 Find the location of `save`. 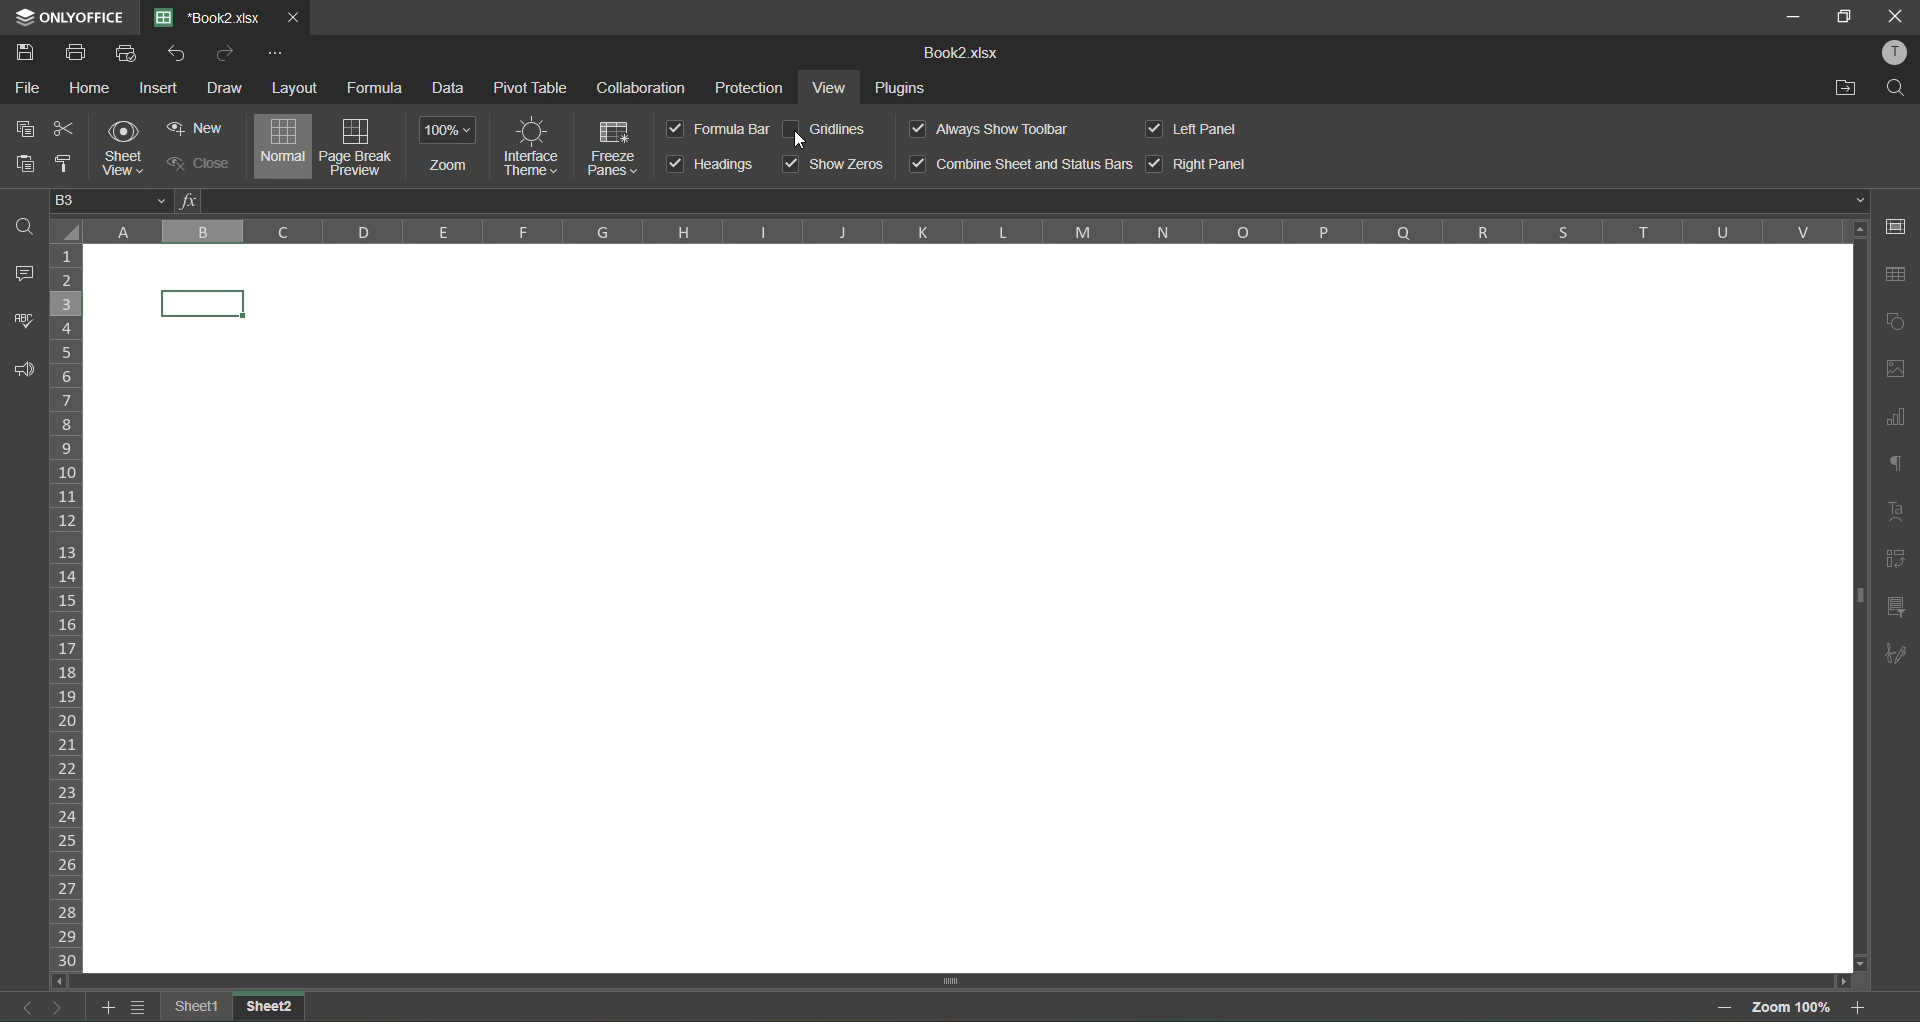

save is located at coordinates (28, 53).